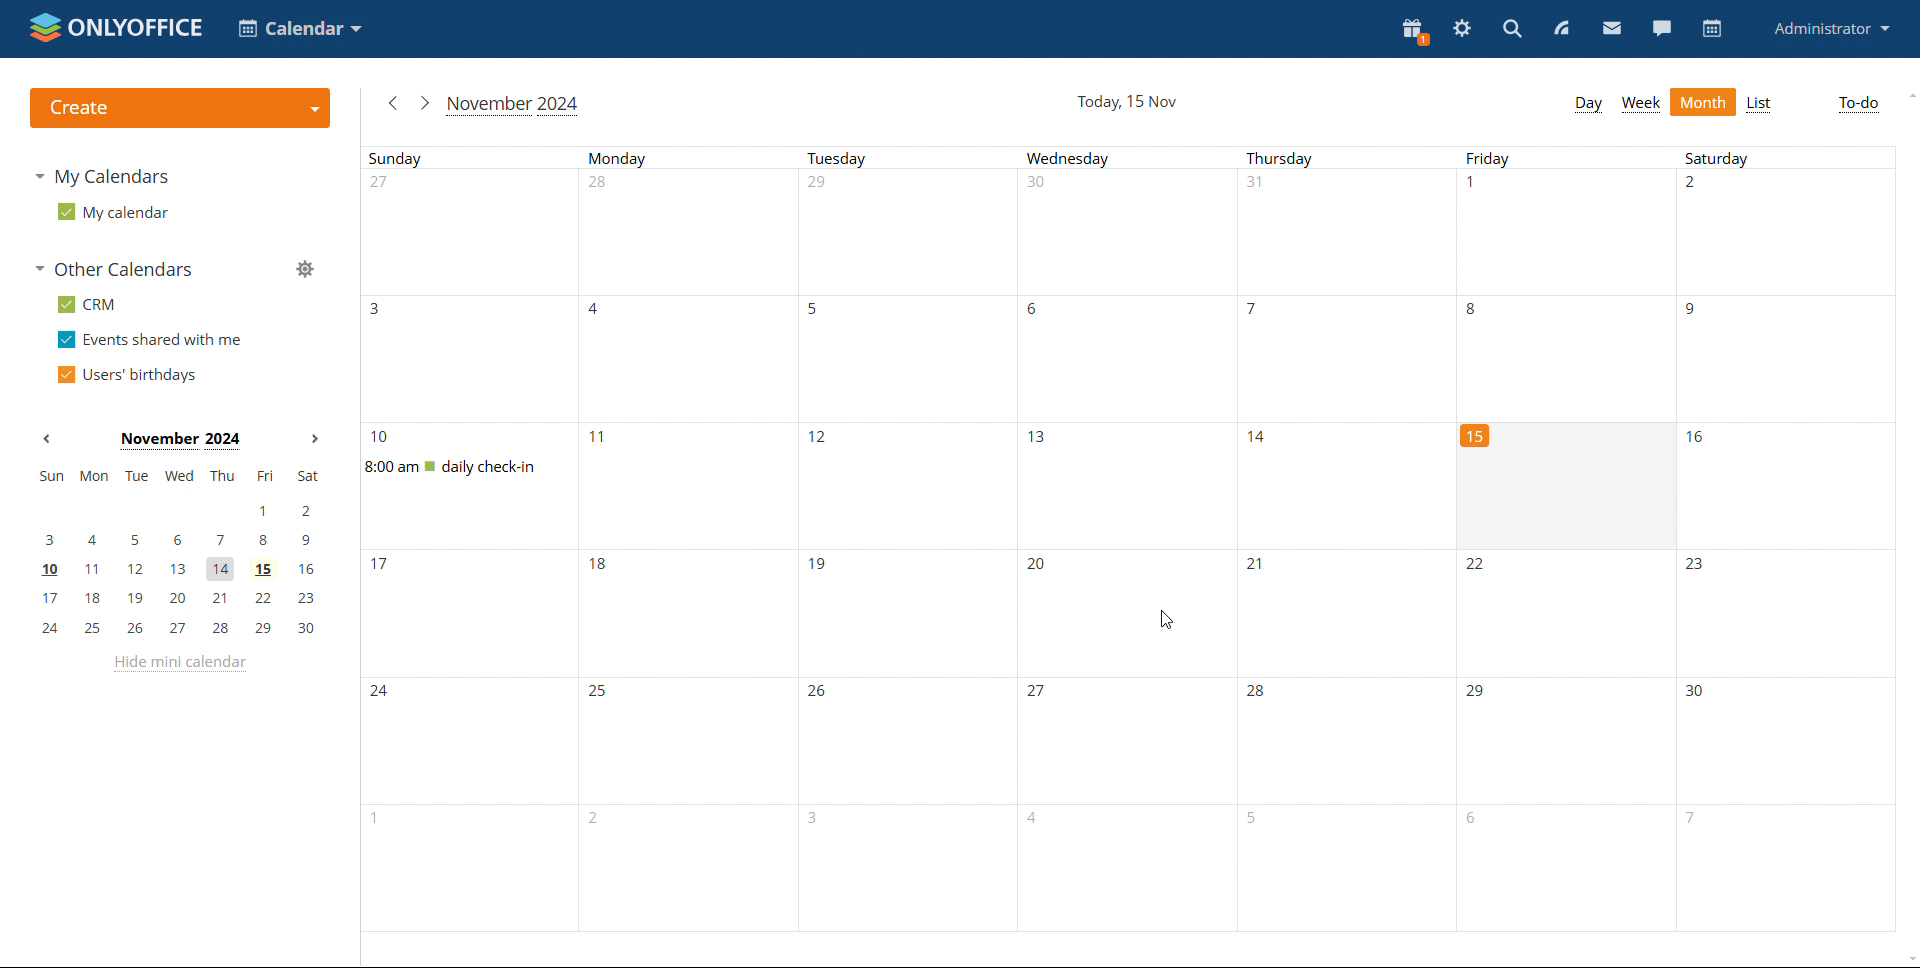 Image resolution: width=1920 pixels, height=968 pixels. Describe the element at coordinates (596, 436) in the screenshot. I see `Number` at that location.